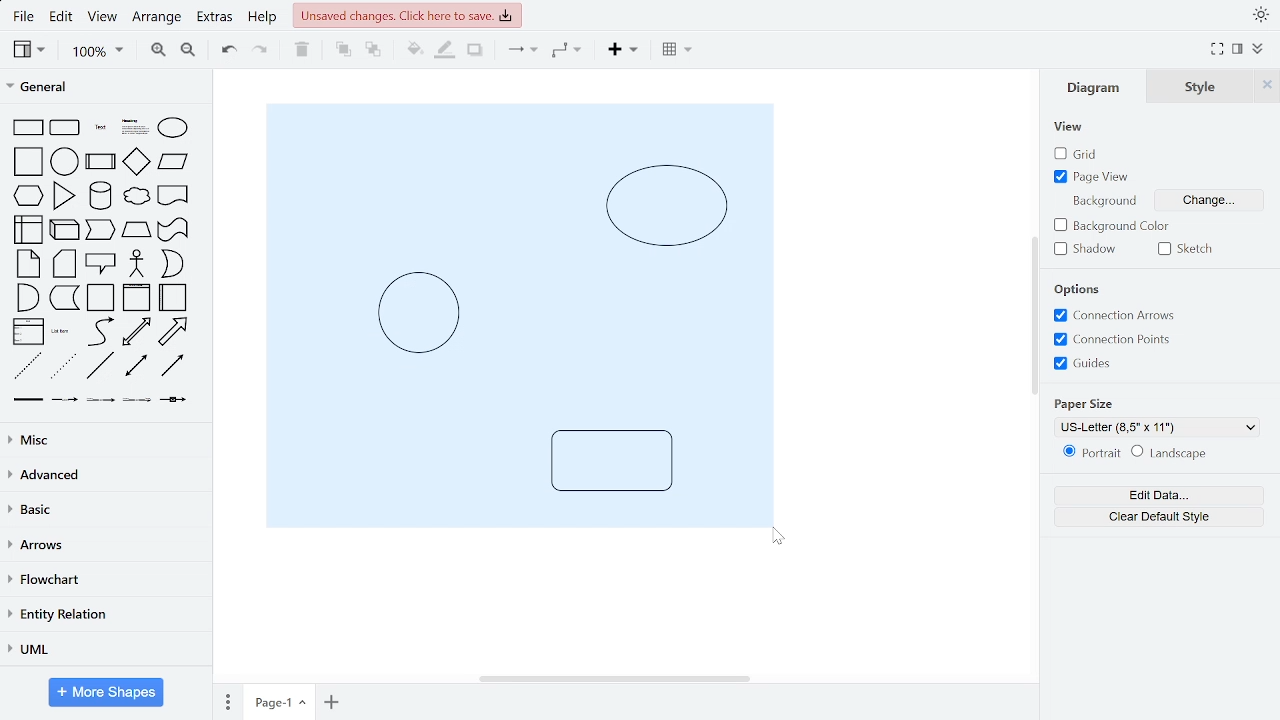 The height and width of the screenshot is (720, 1280). What do you see at coordinates (1158, 496) in the screenshot?
I see `edit data` at bounding box center [1158, 496].